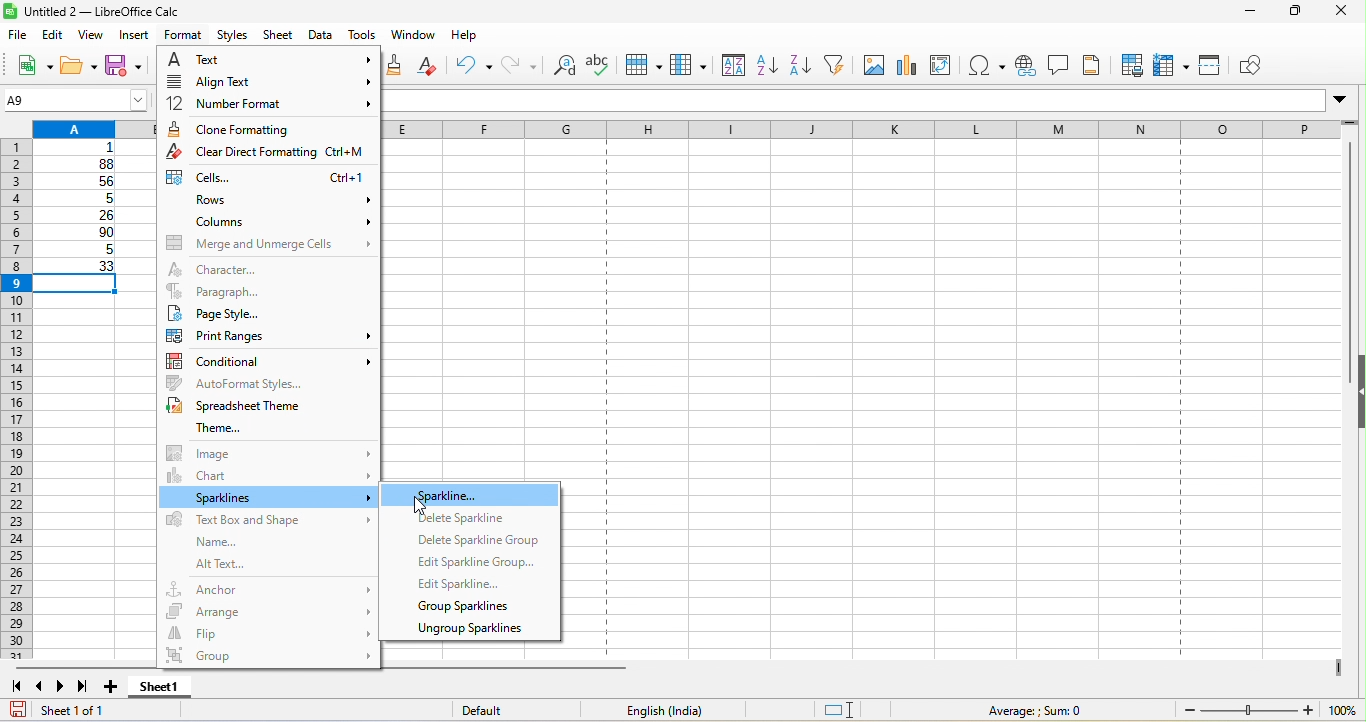 The width and height of the screenshot is (1366, 722). What do you see at coordinates (271, 382) in the screenshot?
I see `auto format styles` at bounding box center [271, 382].